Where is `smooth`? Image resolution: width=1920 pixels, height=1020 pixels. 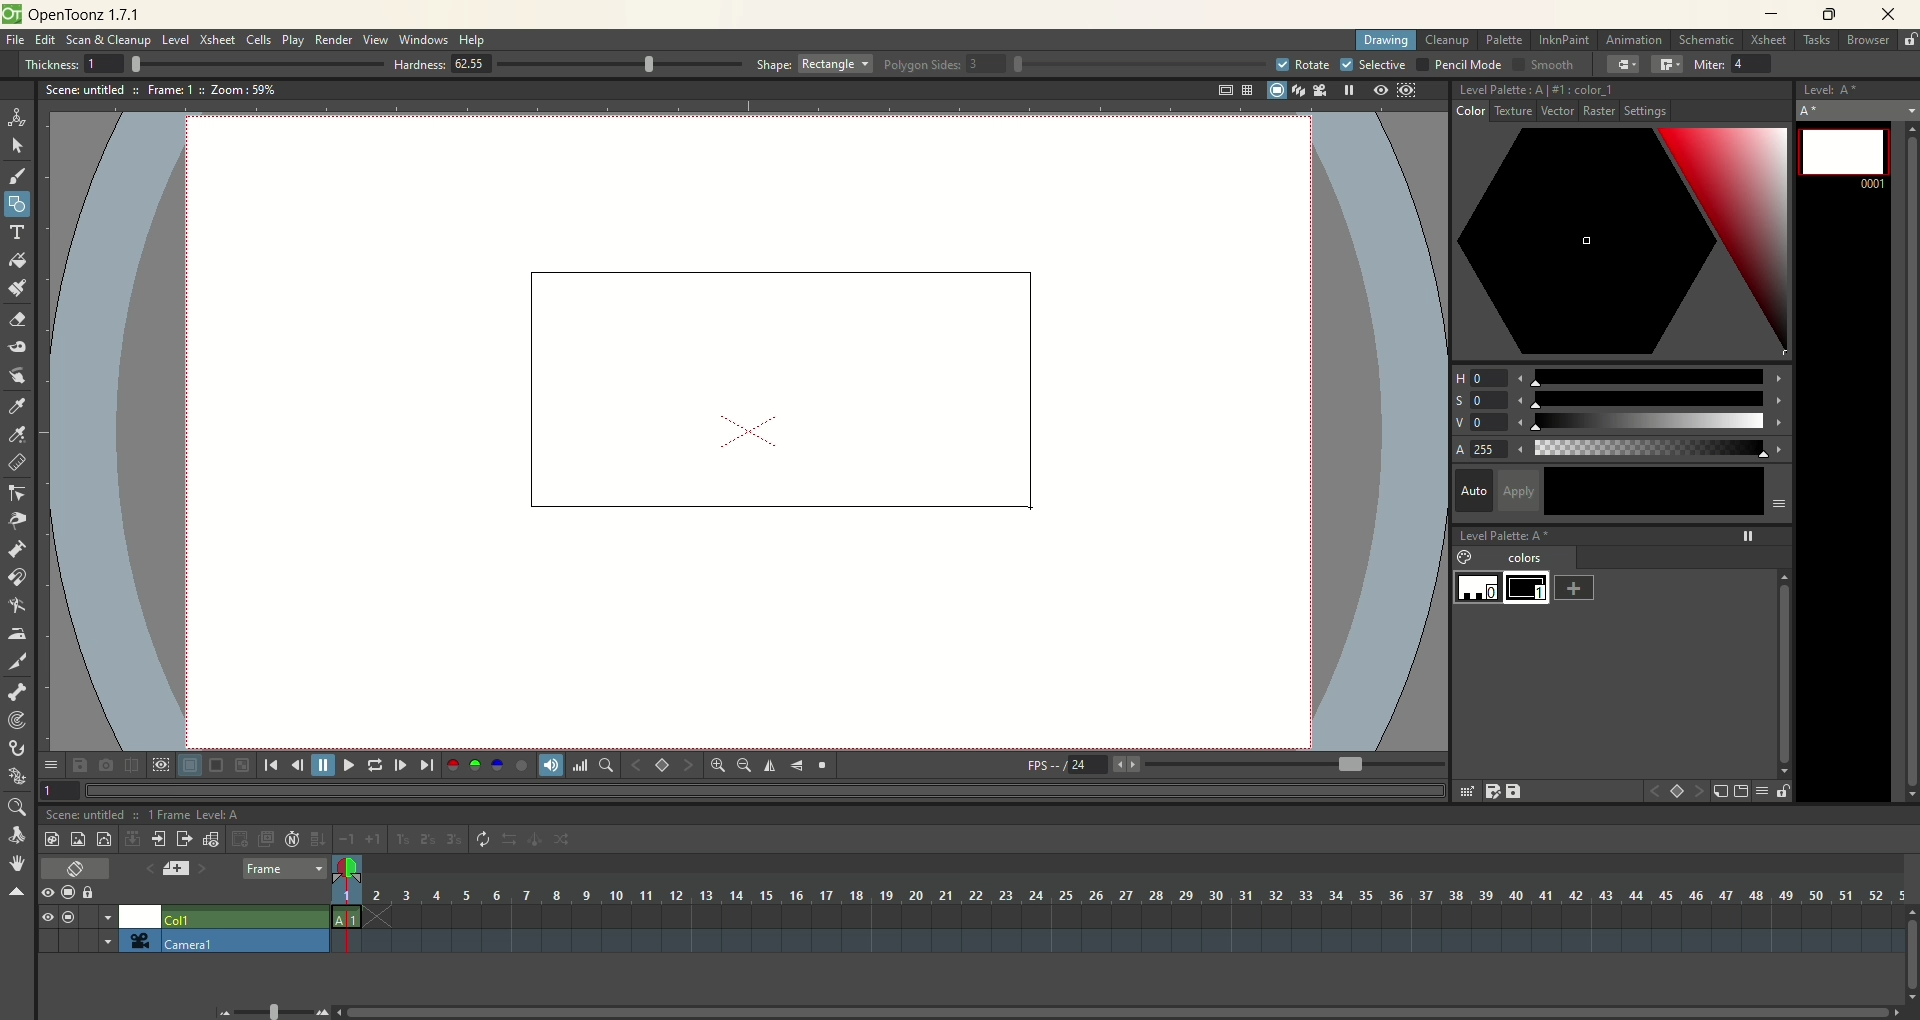 smooth is located at coordinates (1541, 66).